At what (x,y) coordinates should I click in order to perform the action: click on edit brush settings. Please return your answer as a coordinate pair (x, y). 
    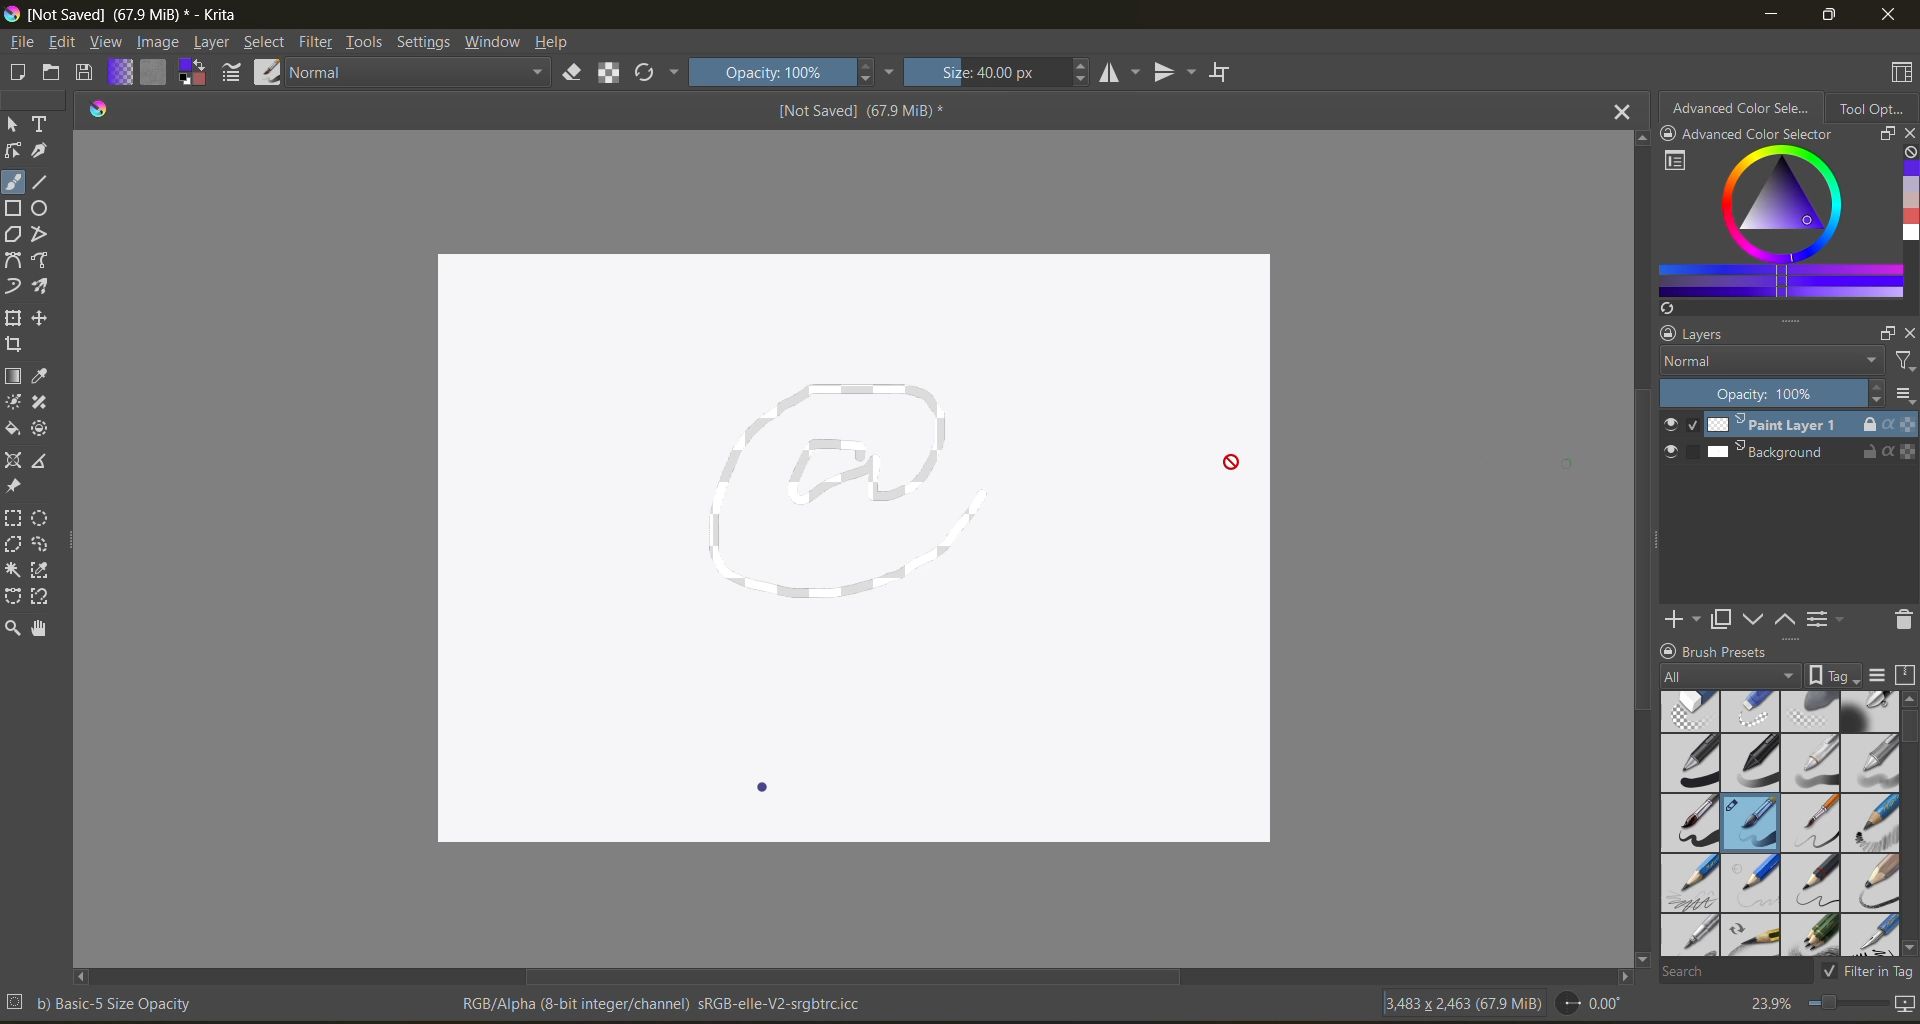
    Looking at the image, I should click on (233, 73).